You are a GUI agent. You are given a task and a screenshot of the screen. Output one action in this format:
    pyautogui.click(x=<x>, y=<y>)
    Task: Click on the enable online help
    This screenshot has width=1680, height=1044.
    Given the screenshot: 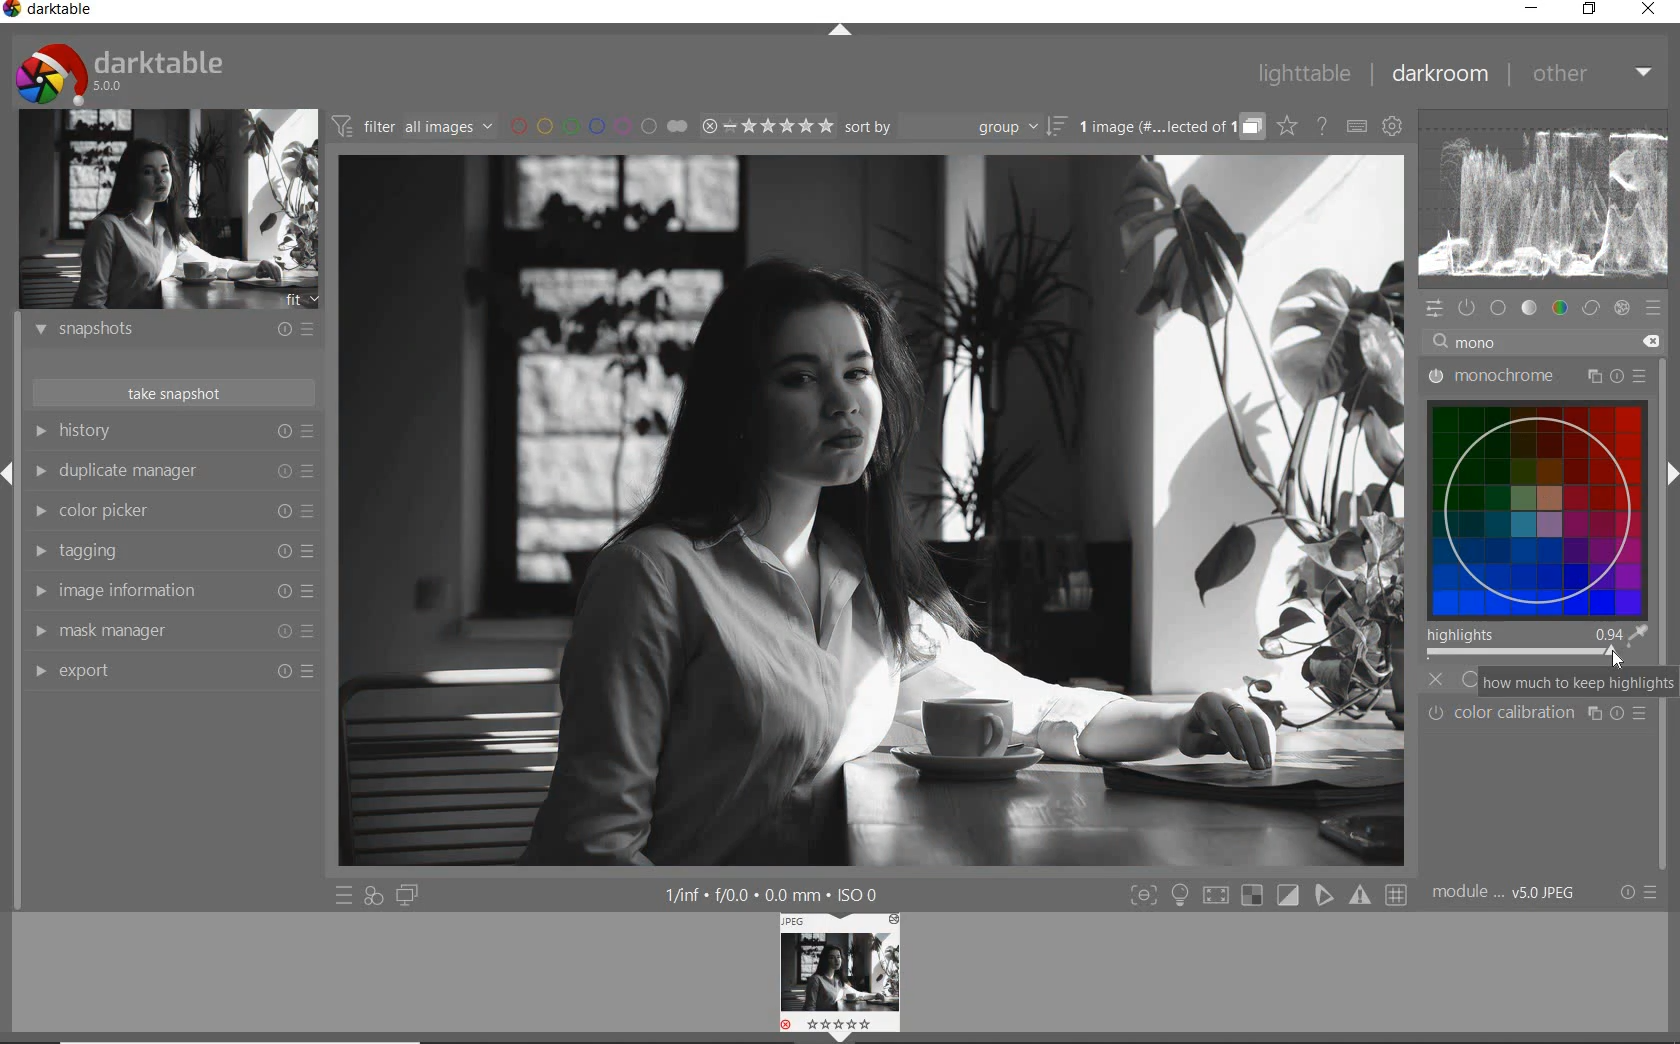 What is the action you would take?
    pyautogui.click(x=1322, y=127)
    